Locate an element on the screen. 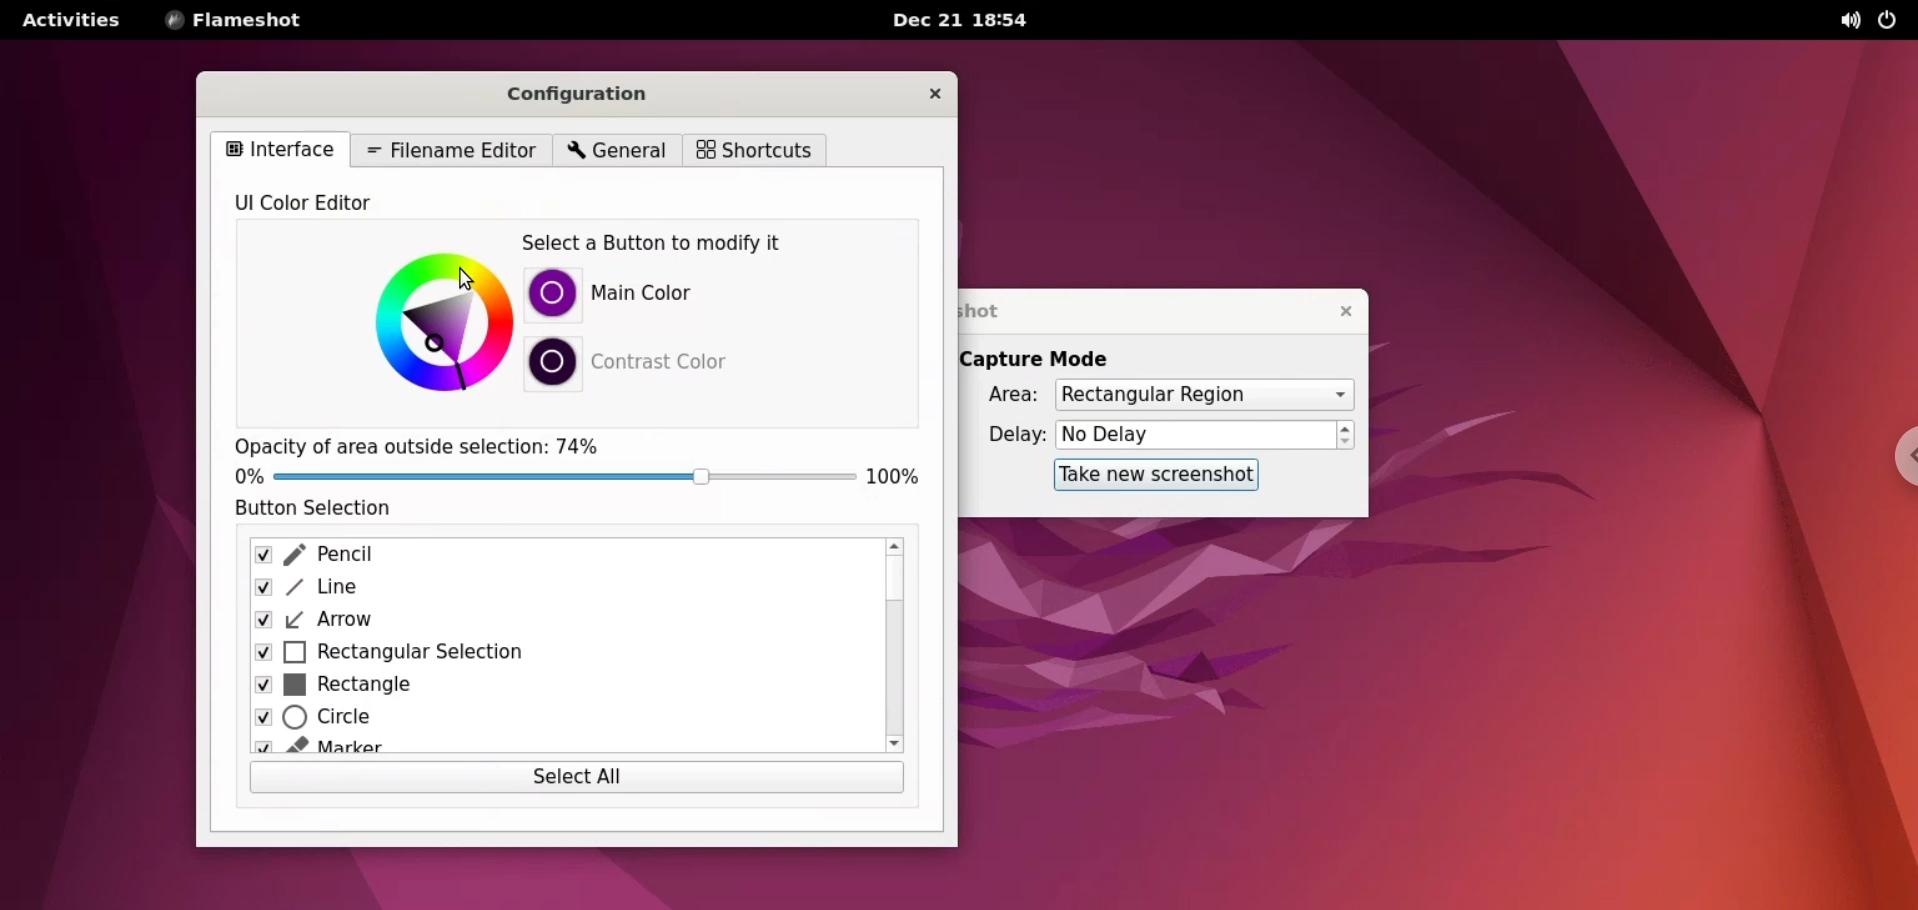 Image resolution: width=1918 pixels, height=910 pixels. select a button to modify it is located at coordinates (664, 243).